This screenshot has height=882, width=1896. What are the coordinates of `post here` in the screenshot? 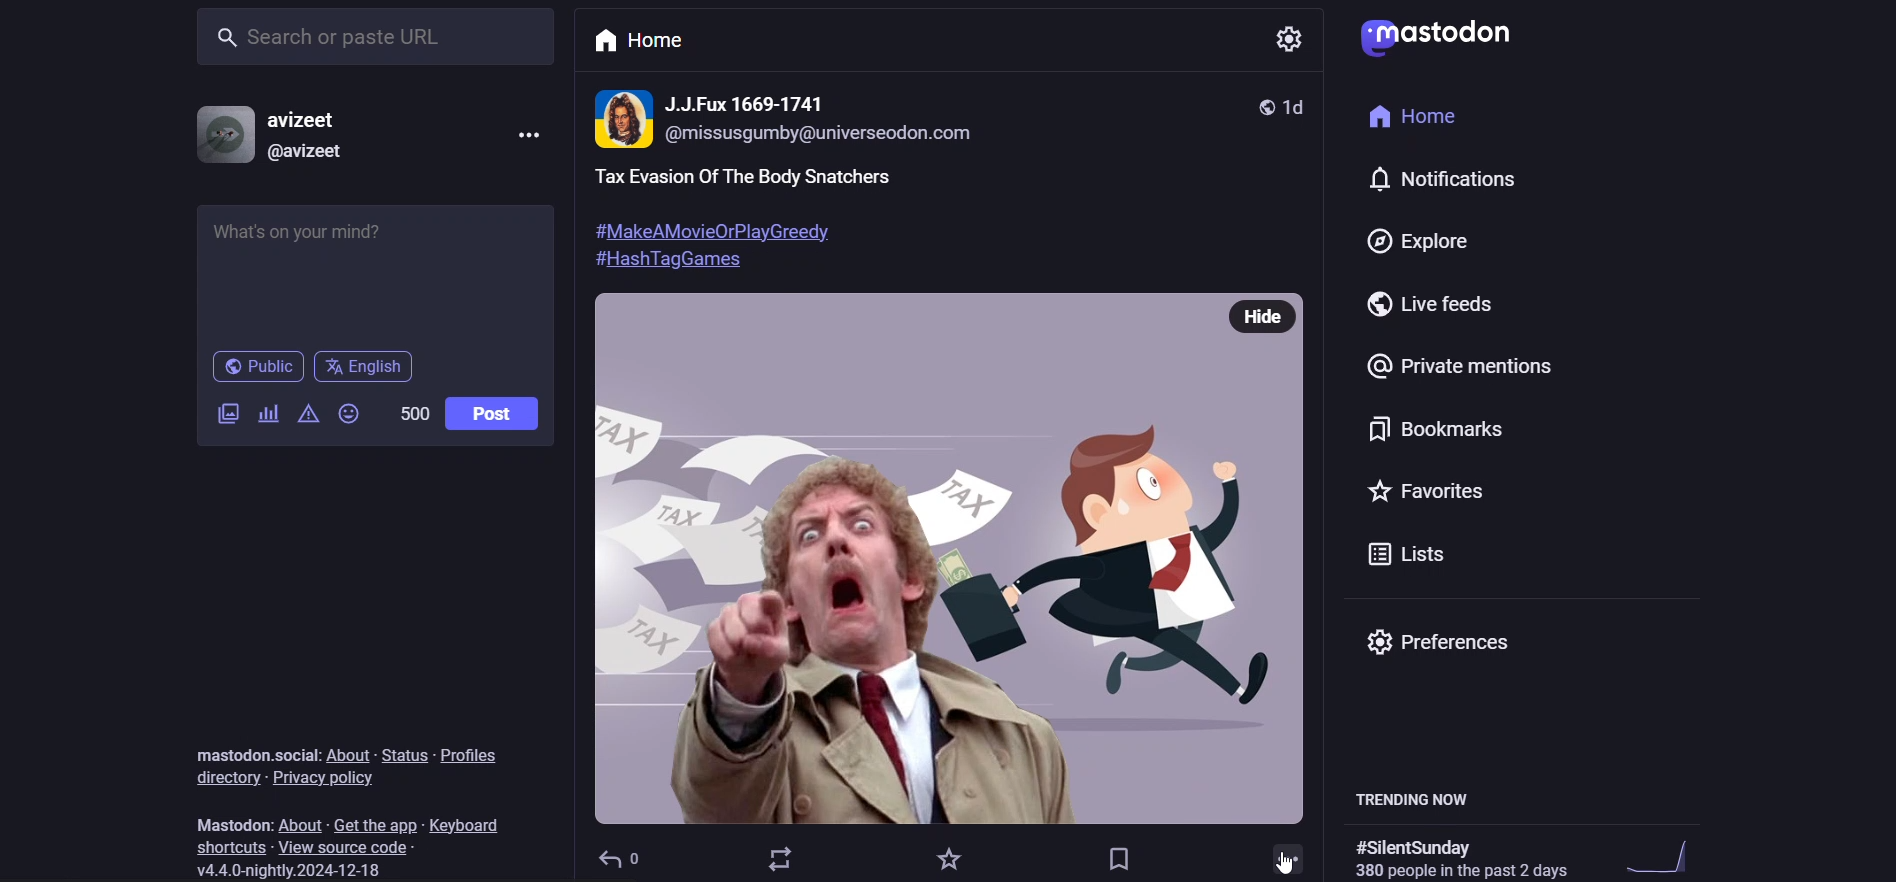 It's located at (373, 266).